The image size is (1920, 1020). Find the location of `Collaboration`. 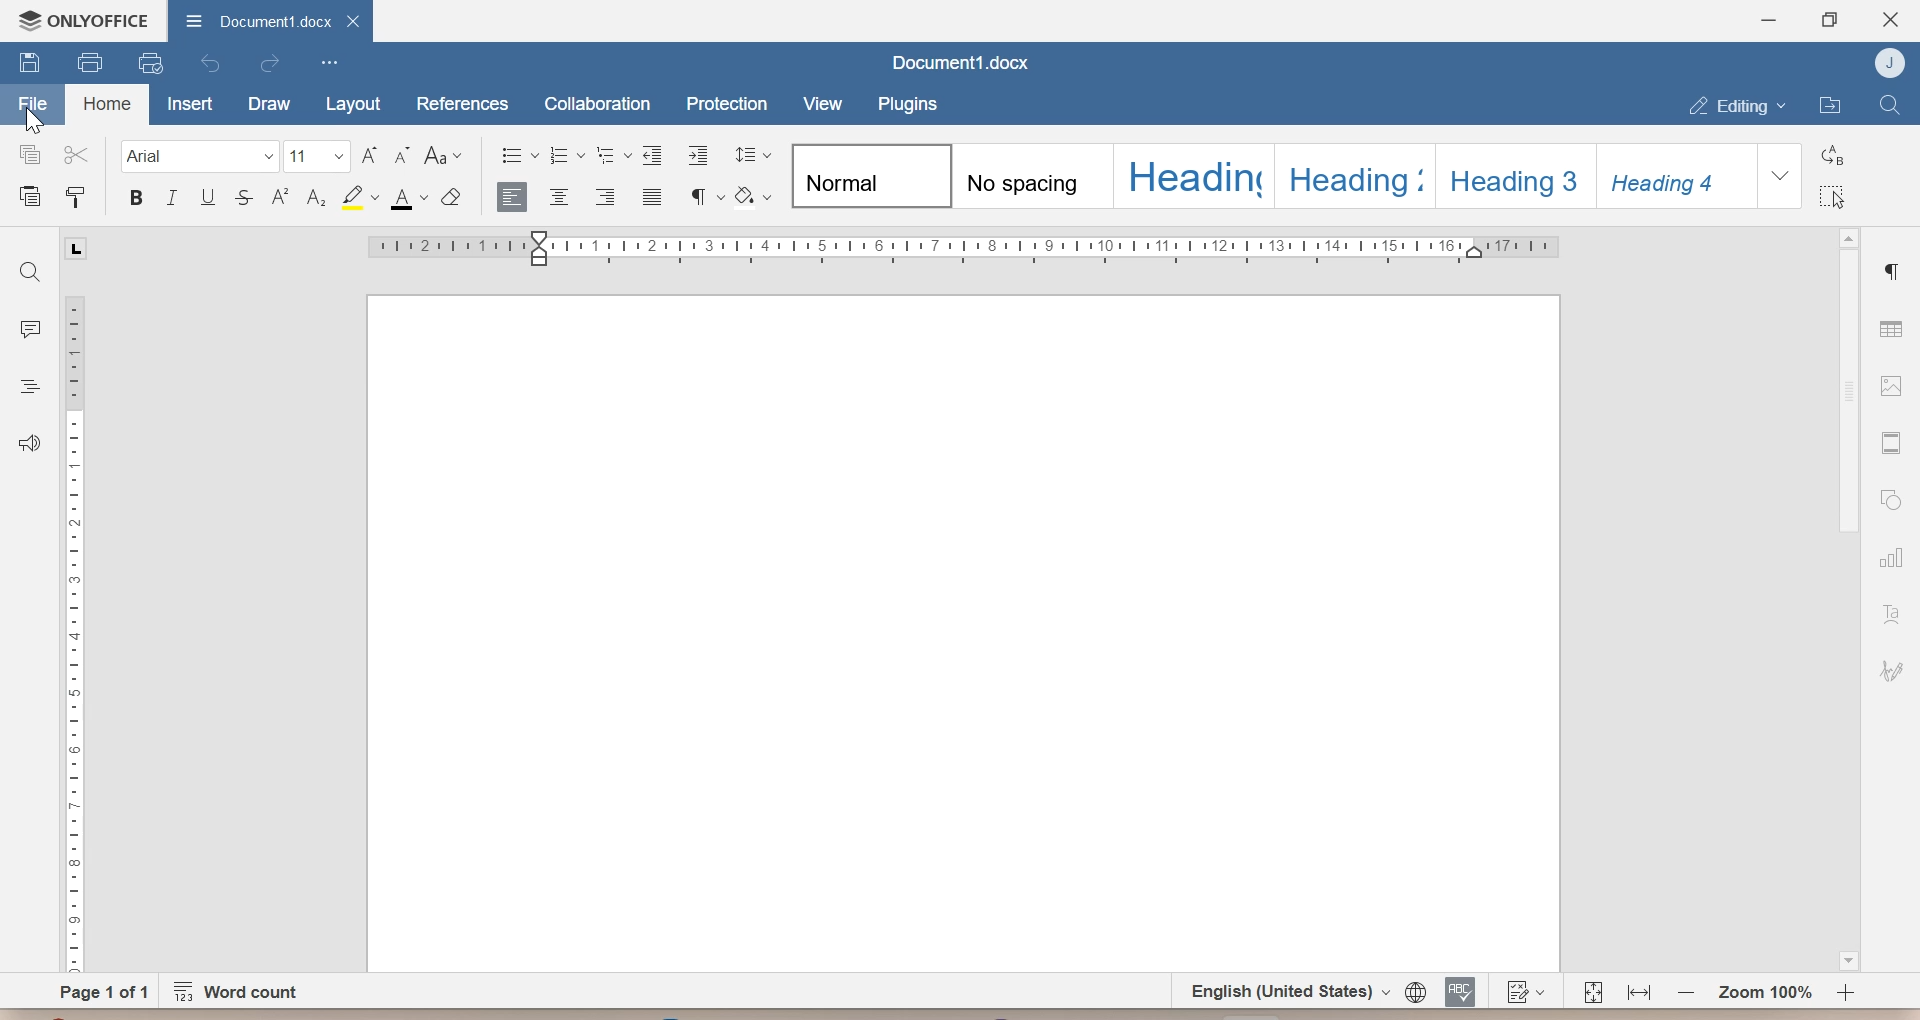

Collaboration is located at coordinates (599, 101).